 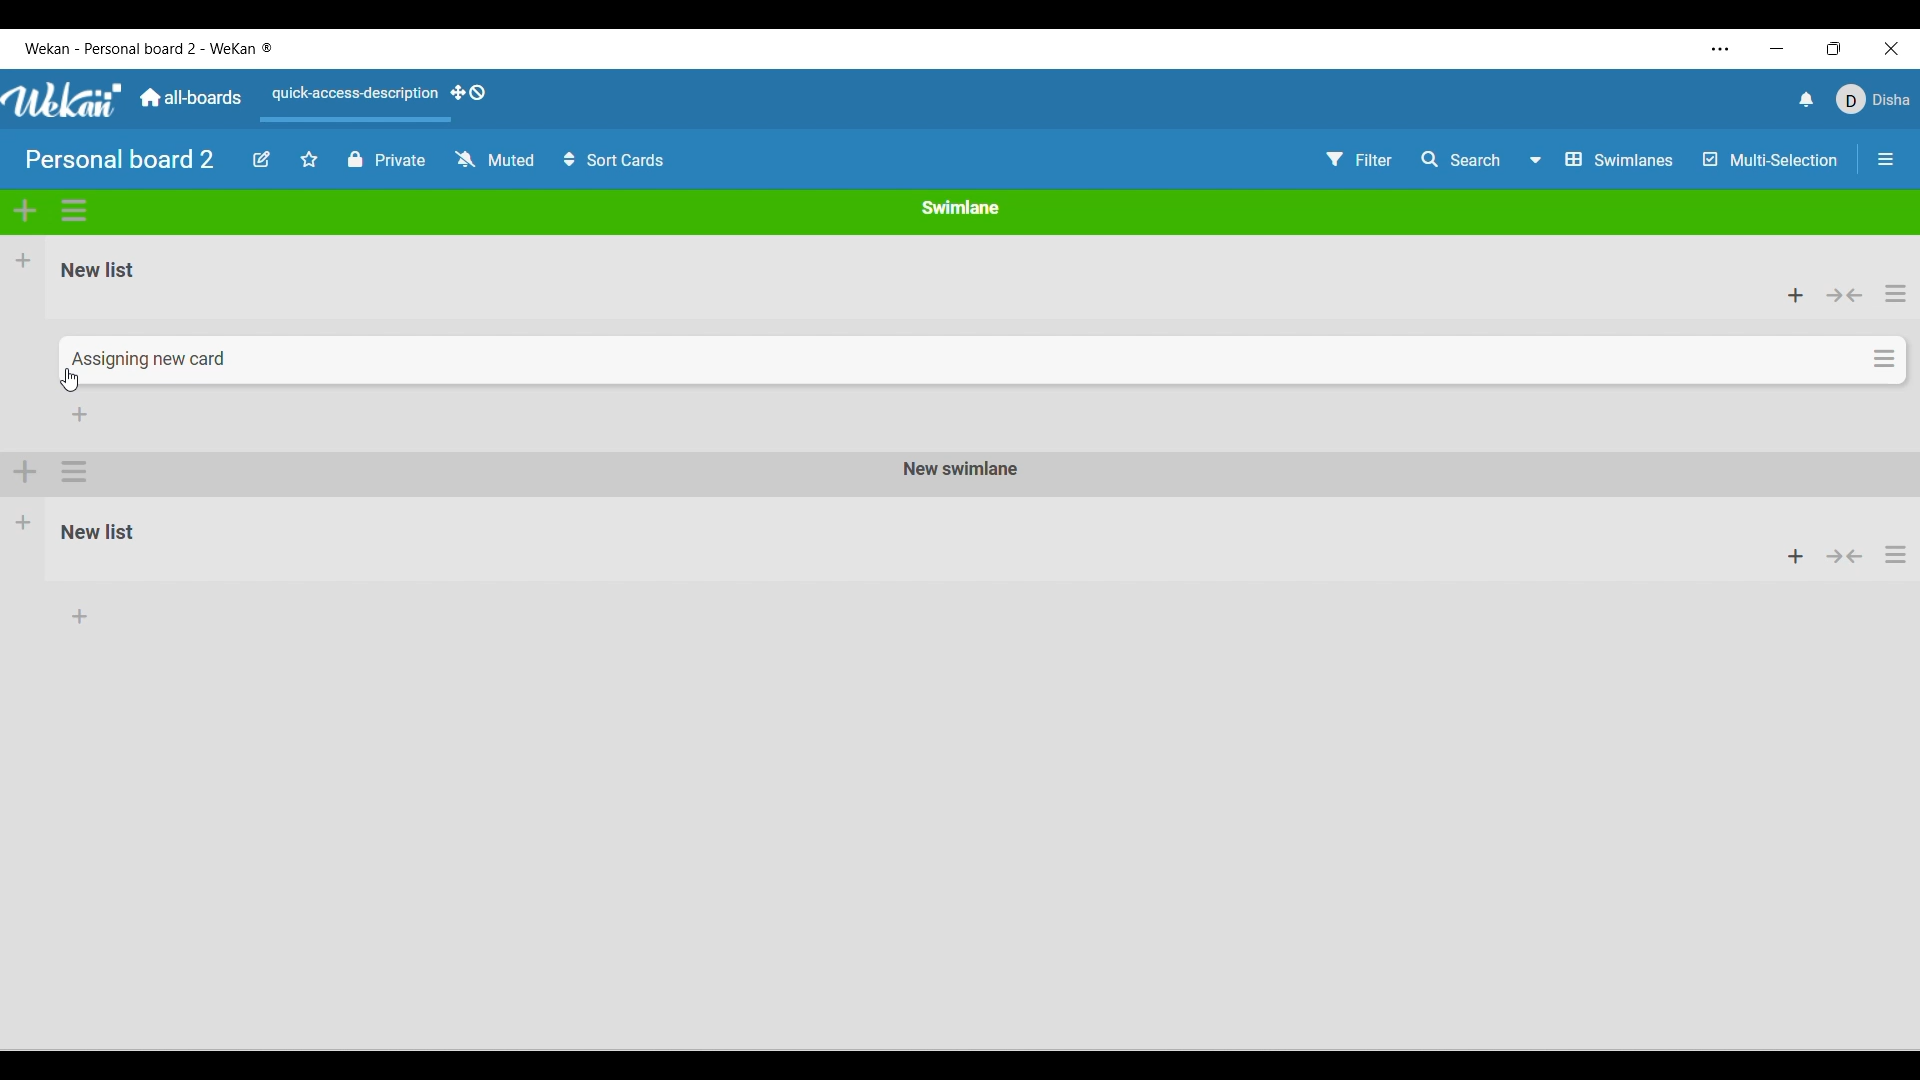 I want to click on Close interface, so click(x=1892, y=49).